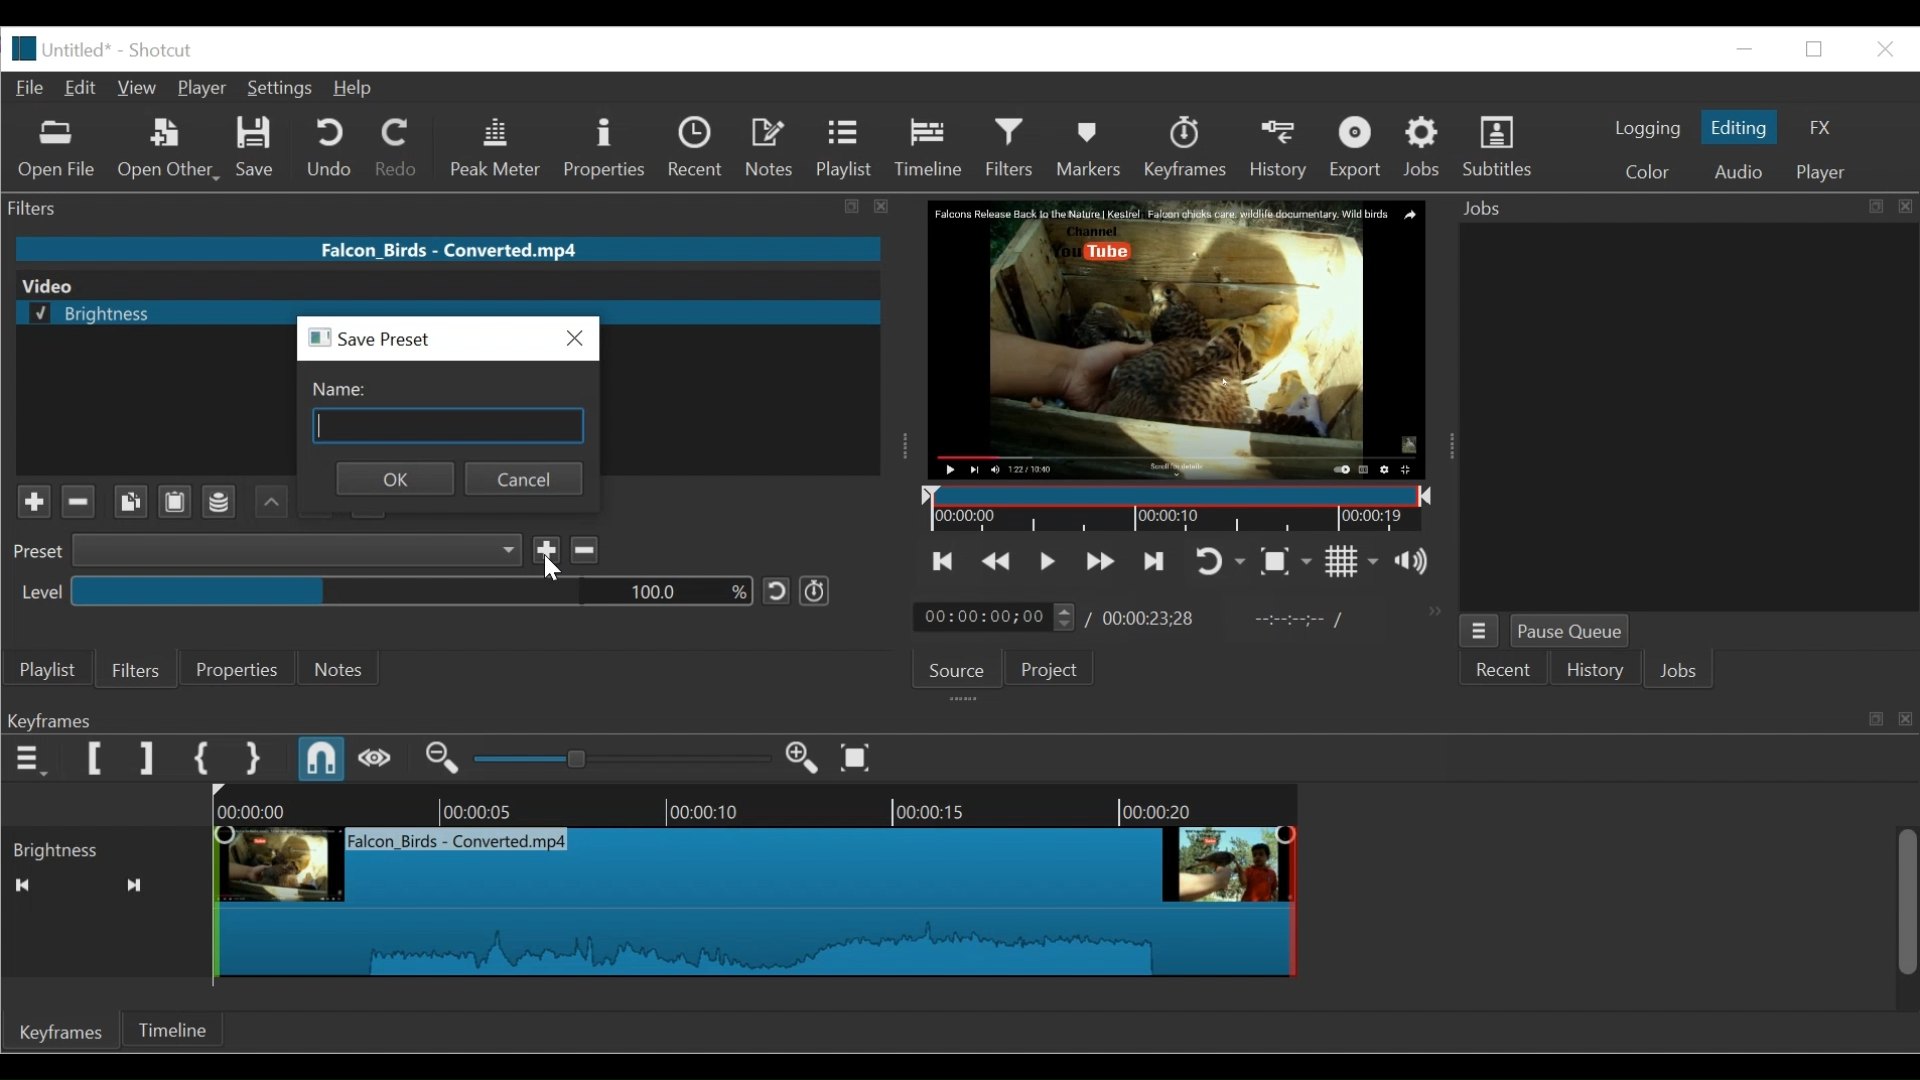 The height and width of the screenshot is (1080, 1920). Describe the element at coordinates (219, 503) in the screenshot. I see `Channel` at that location.